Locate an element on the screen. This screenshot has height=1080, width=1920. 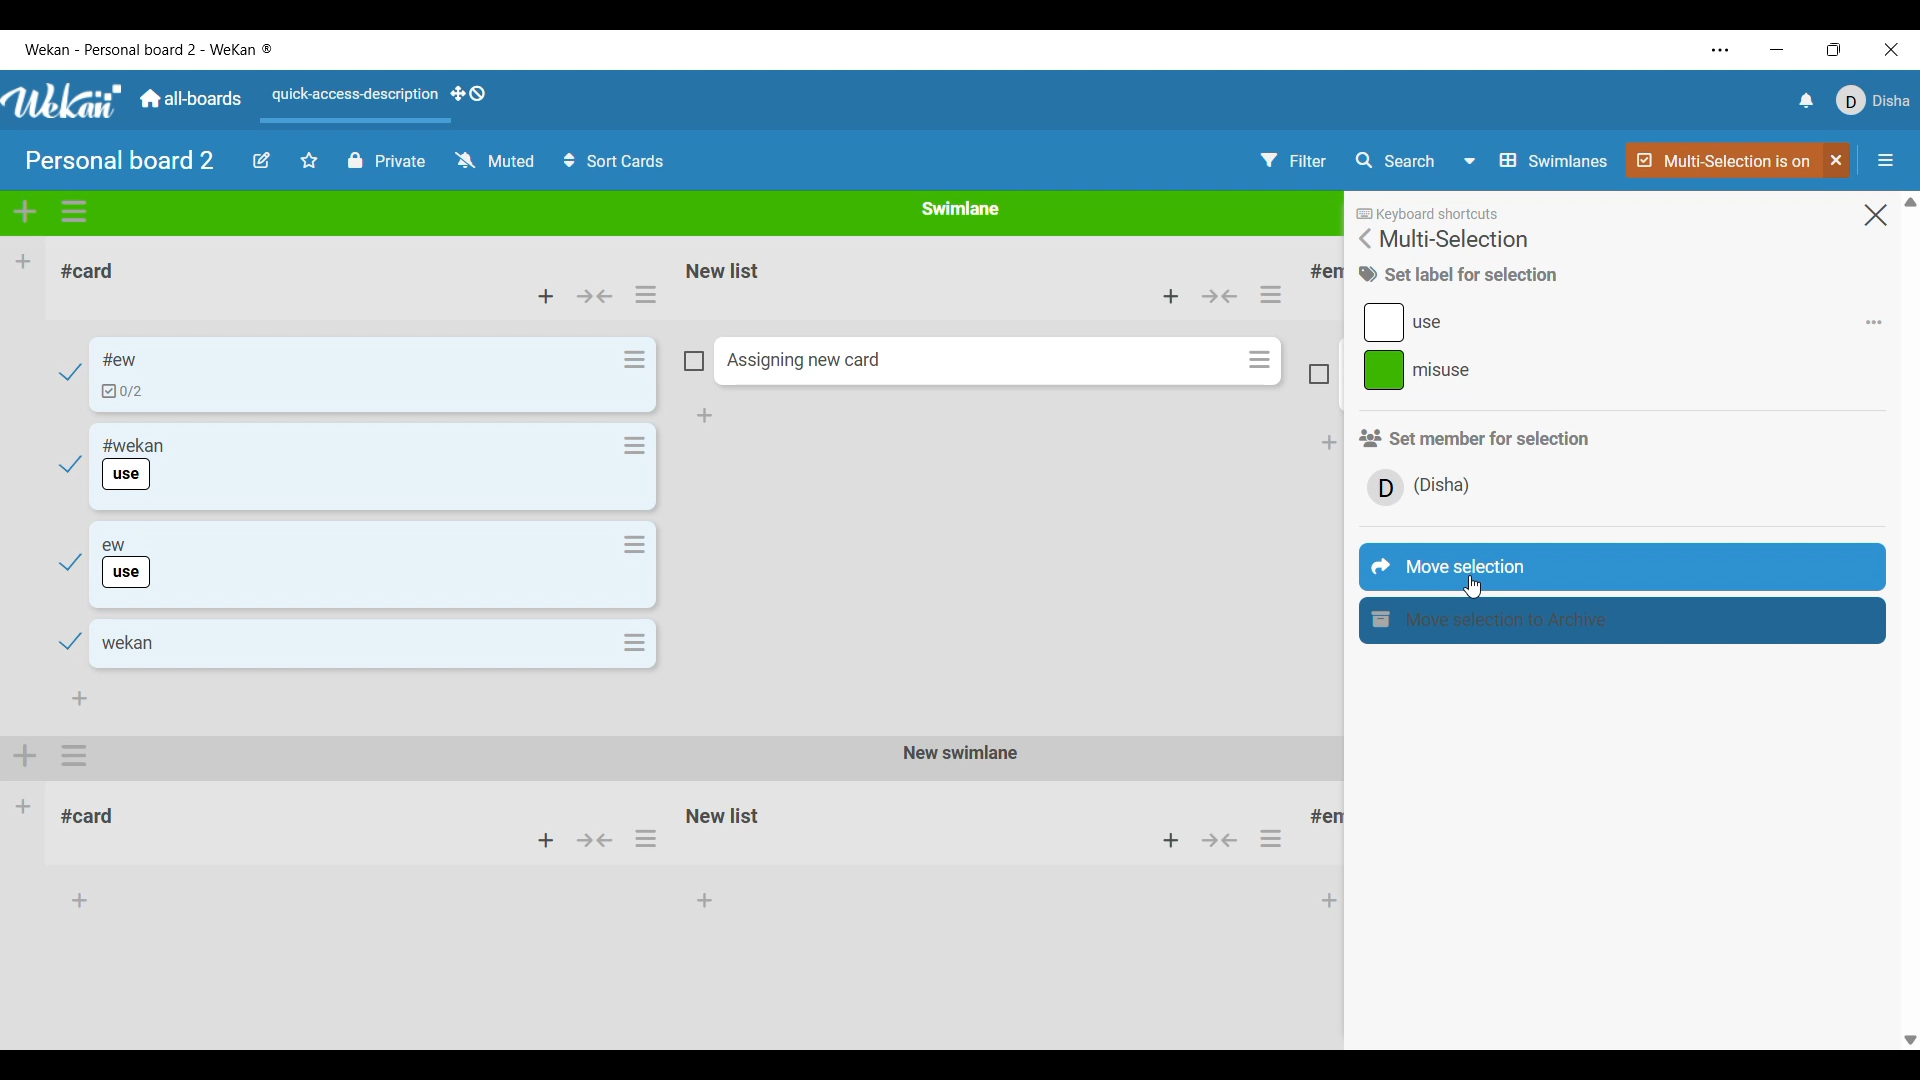
Add swimlane is located at coordinates (25, 212).